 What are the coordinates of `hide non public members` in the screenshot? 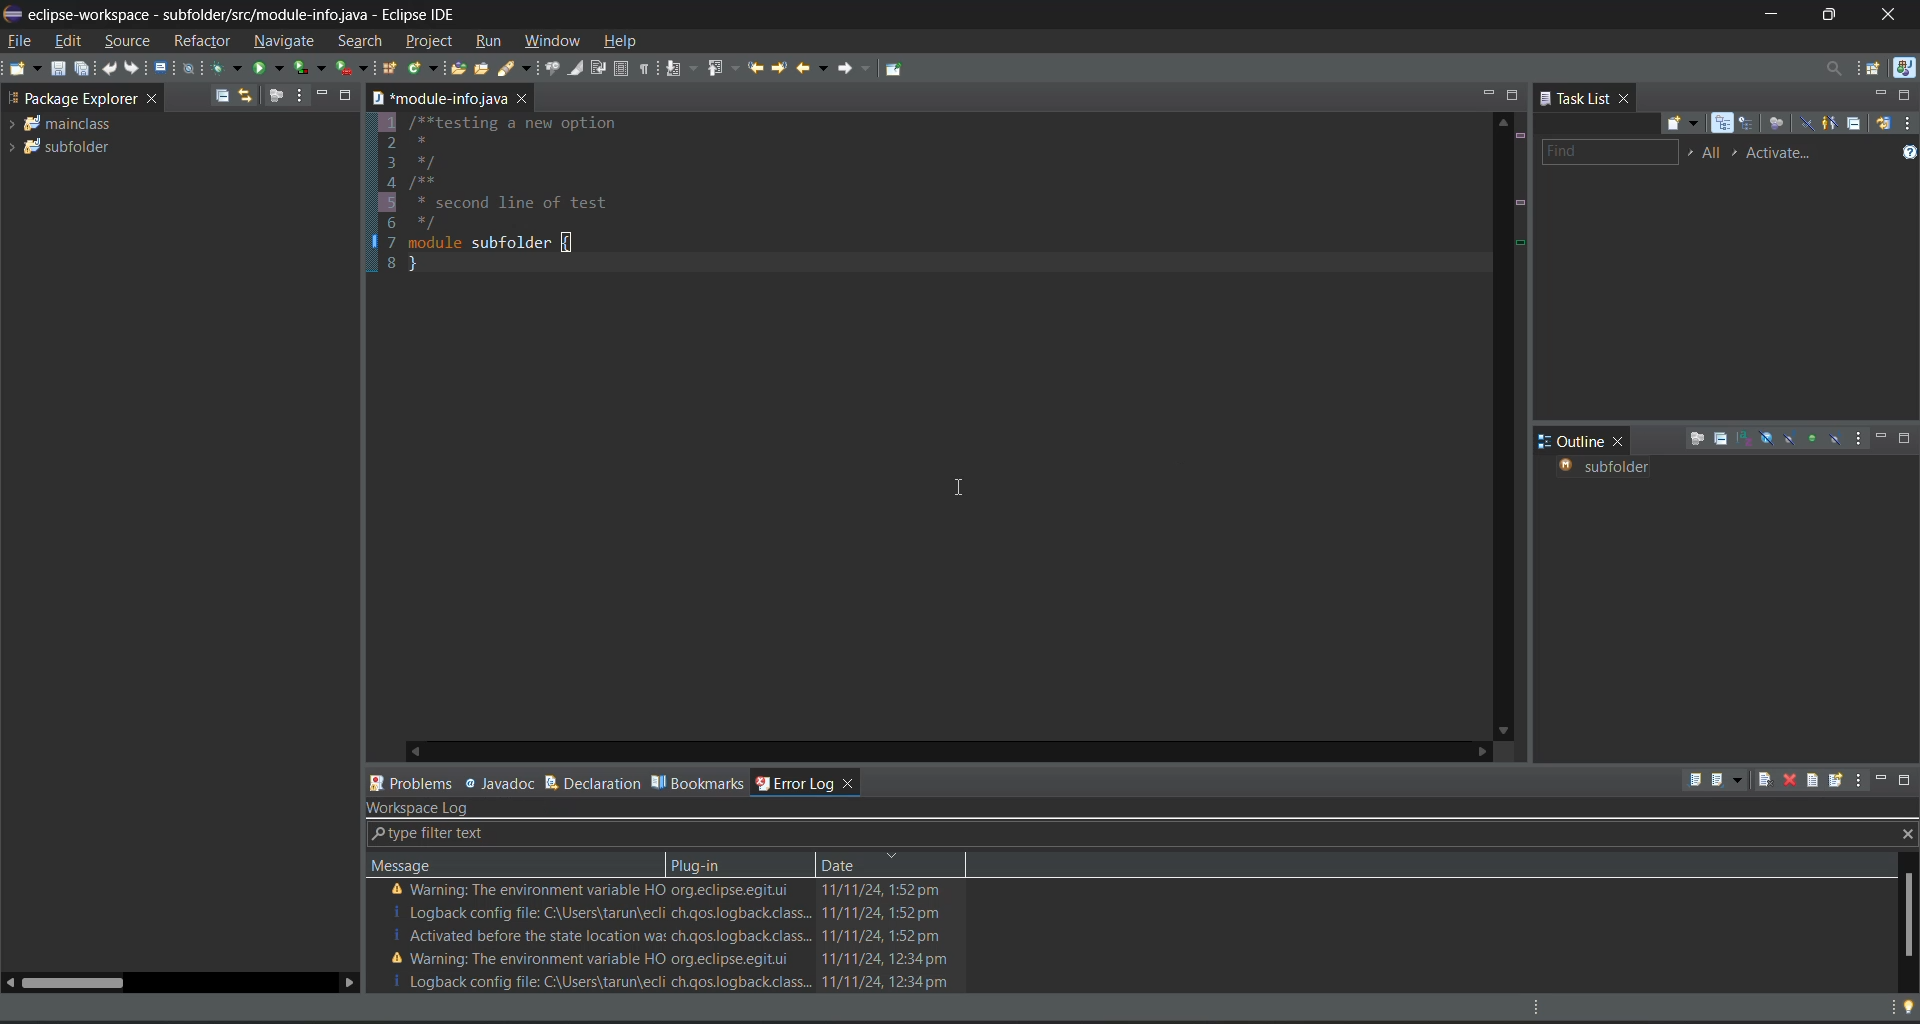 It's located at (1812, 437).